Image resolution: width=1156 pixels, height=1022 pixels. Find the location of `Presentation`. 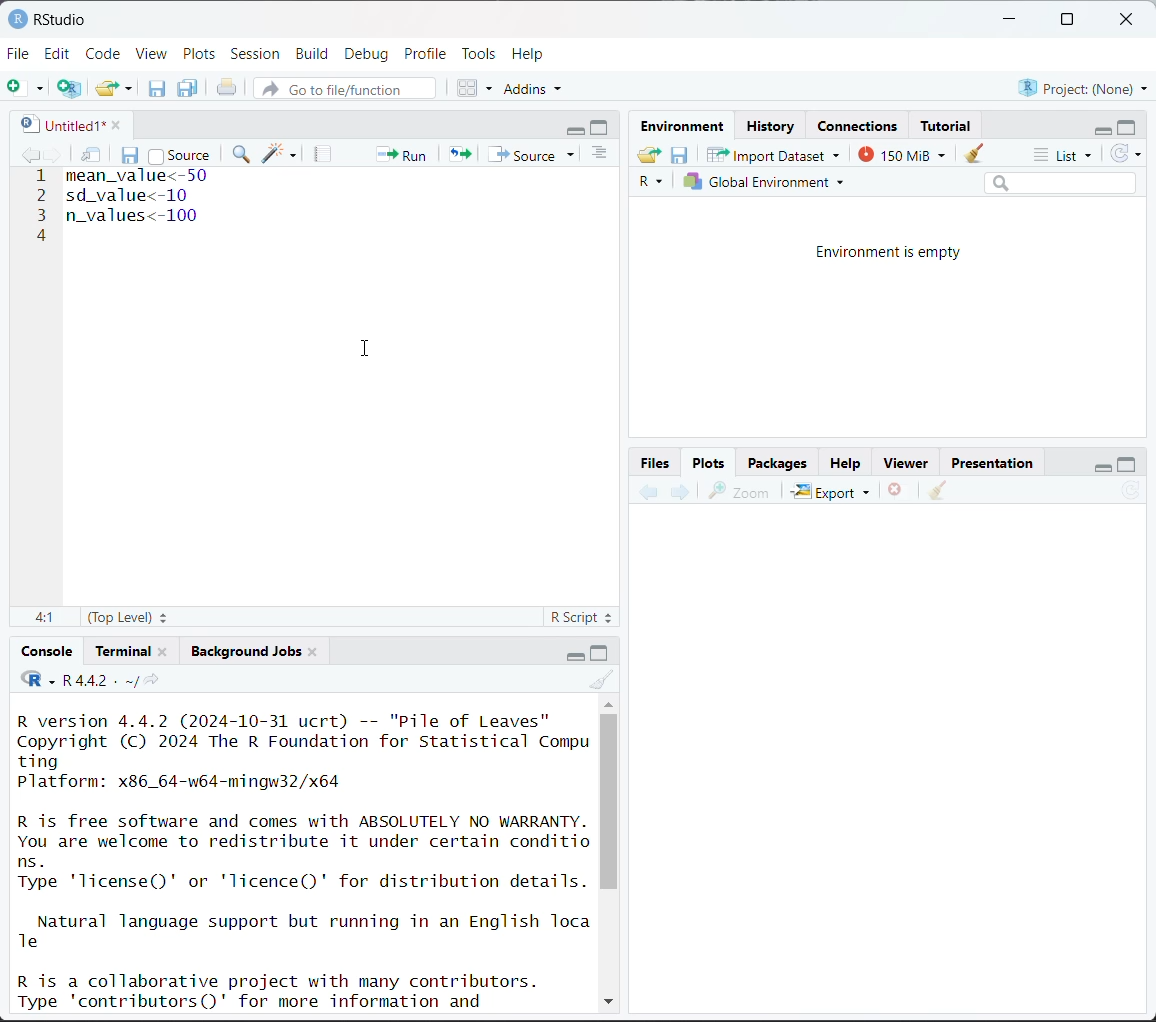

Presentation is located at coordinates (993, 464).